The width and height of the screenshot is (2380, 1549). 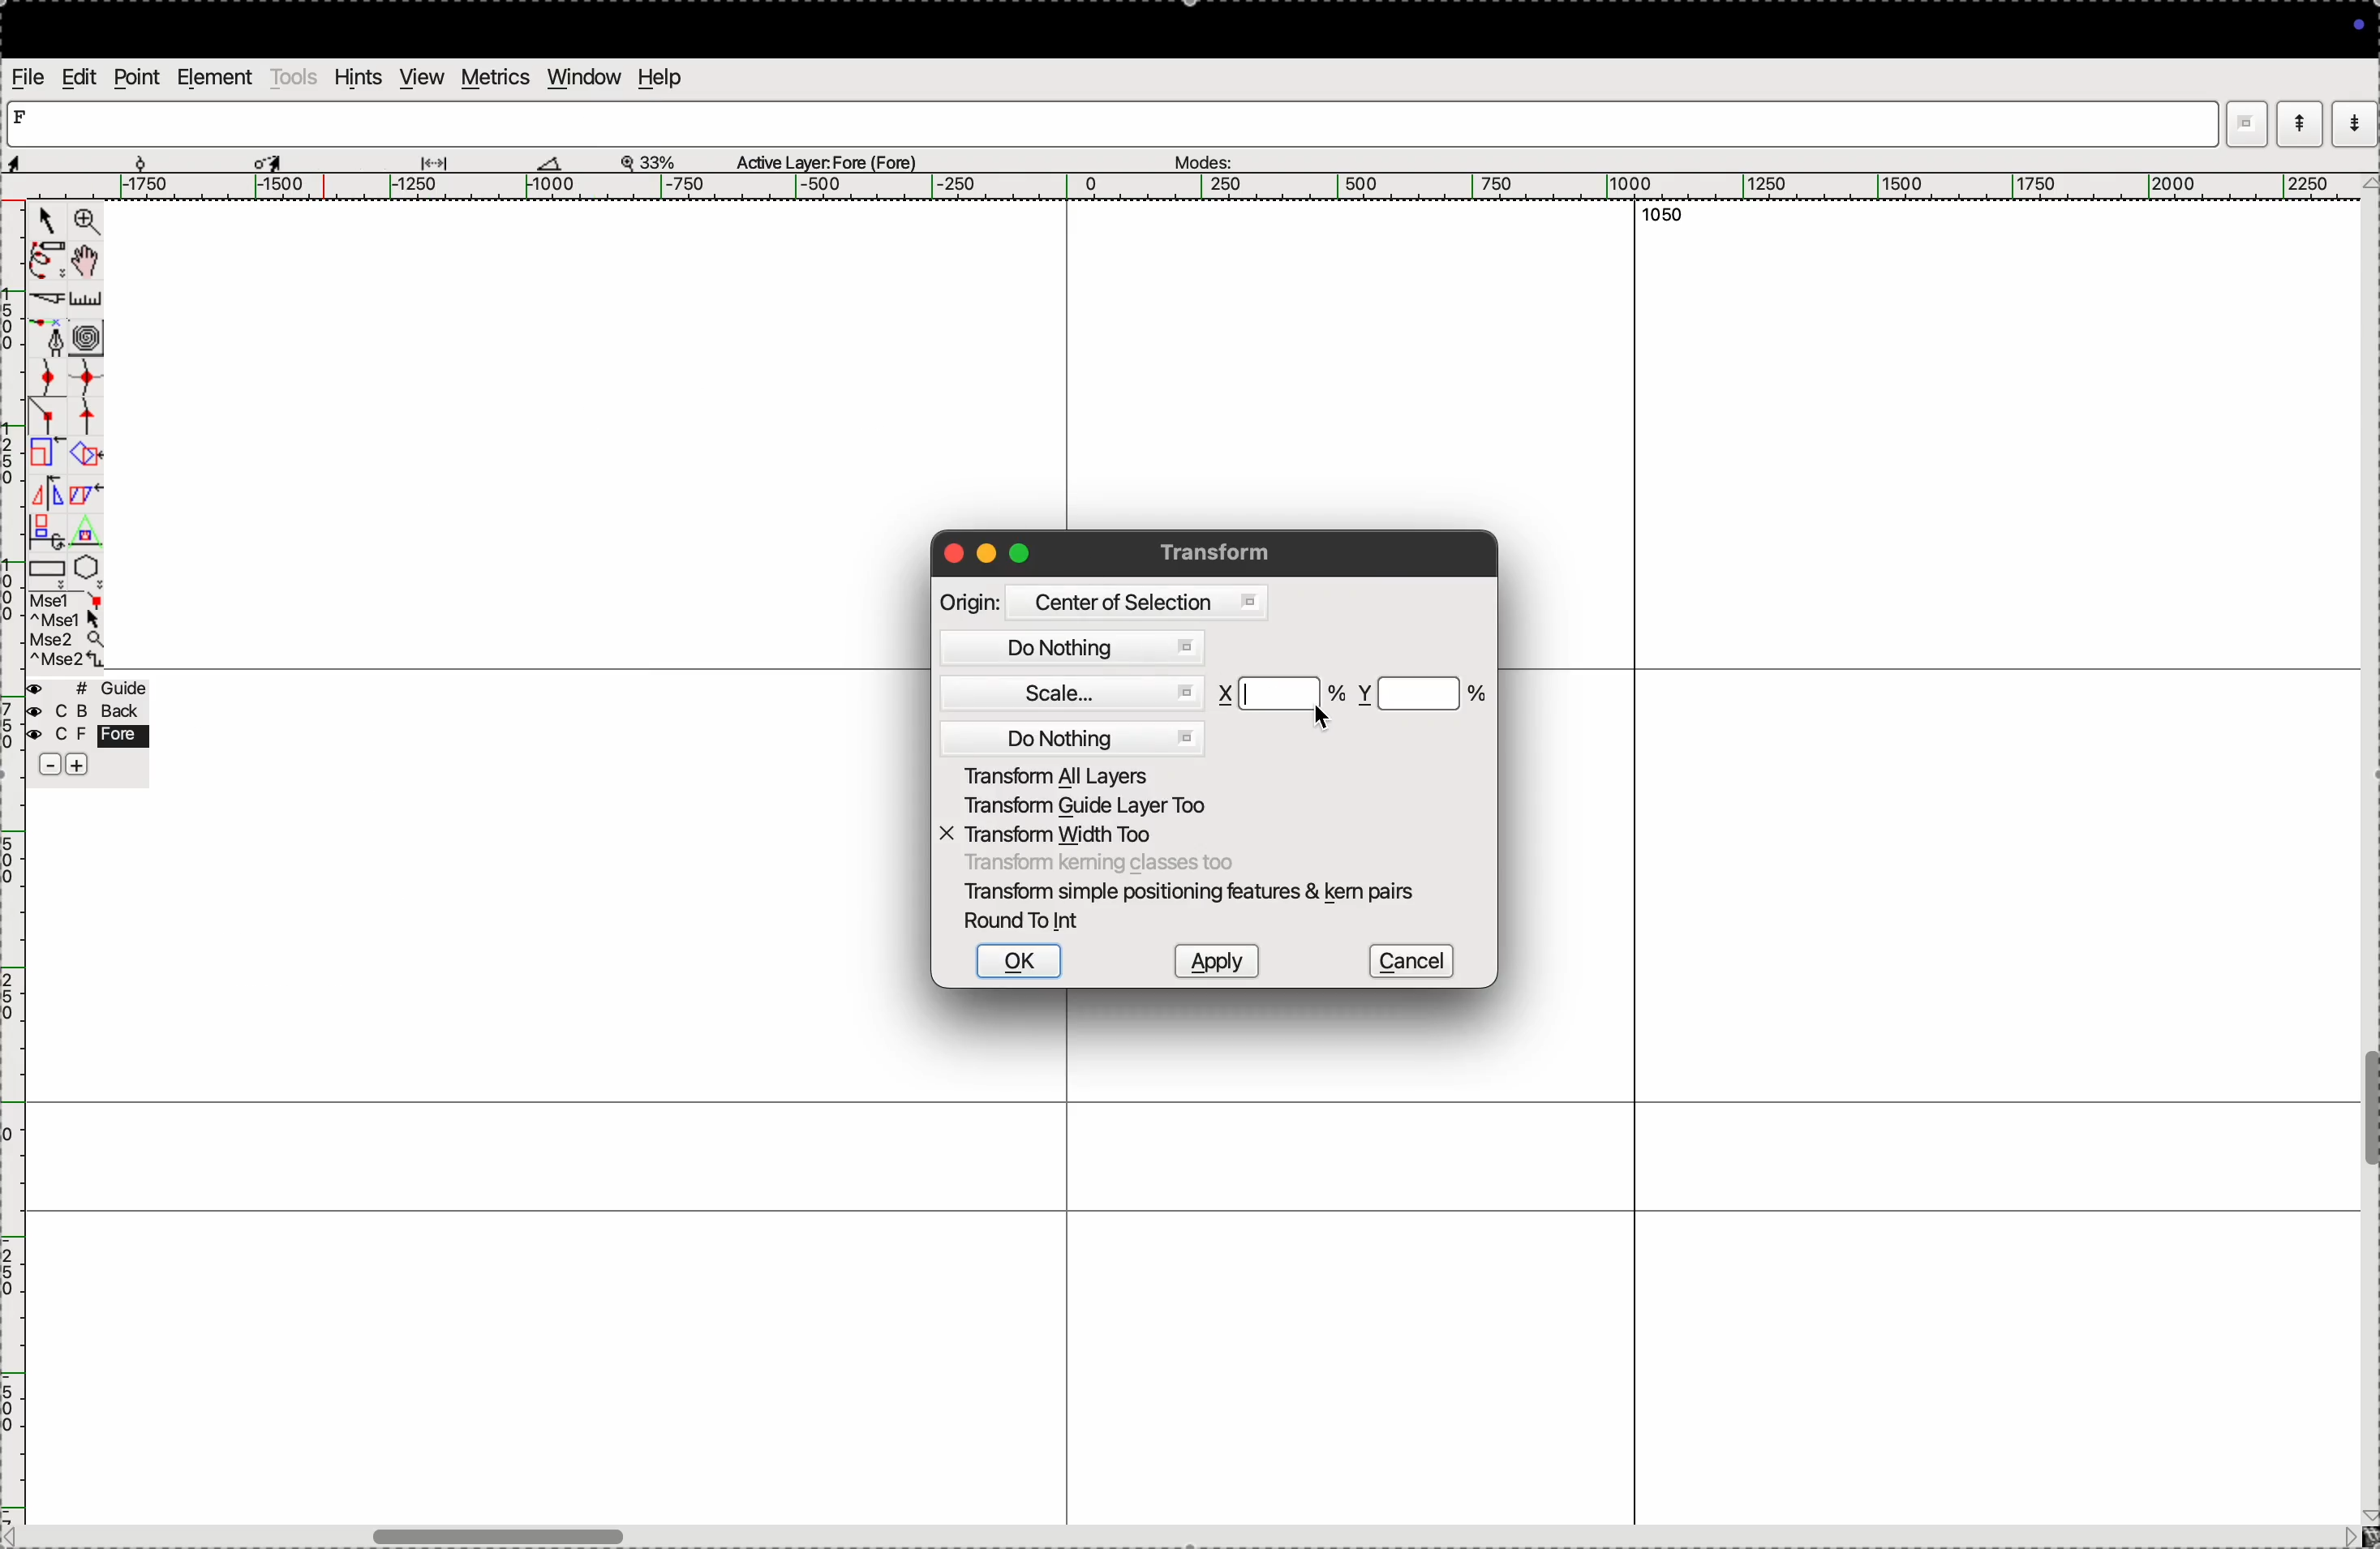 I want to click on duplicate, so click(x=42, y=533).